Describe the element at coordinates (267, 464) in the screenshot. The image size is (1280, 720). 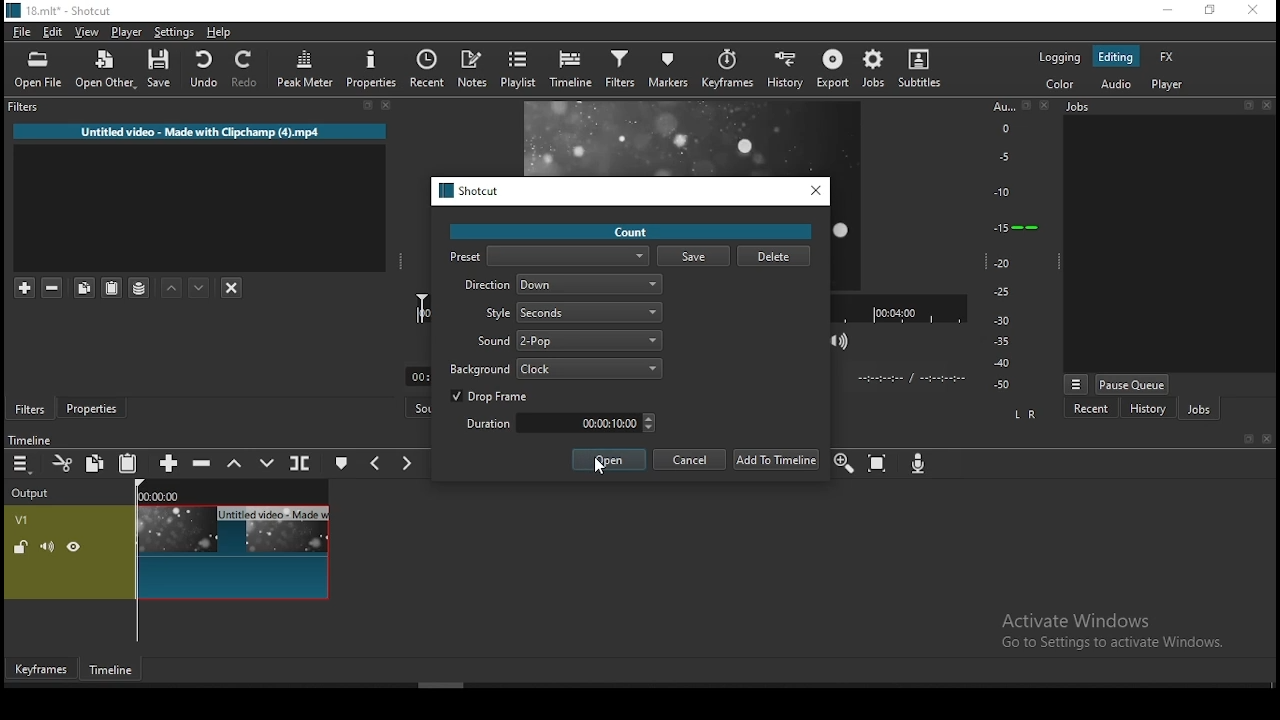
I see `overwrite` at that location.